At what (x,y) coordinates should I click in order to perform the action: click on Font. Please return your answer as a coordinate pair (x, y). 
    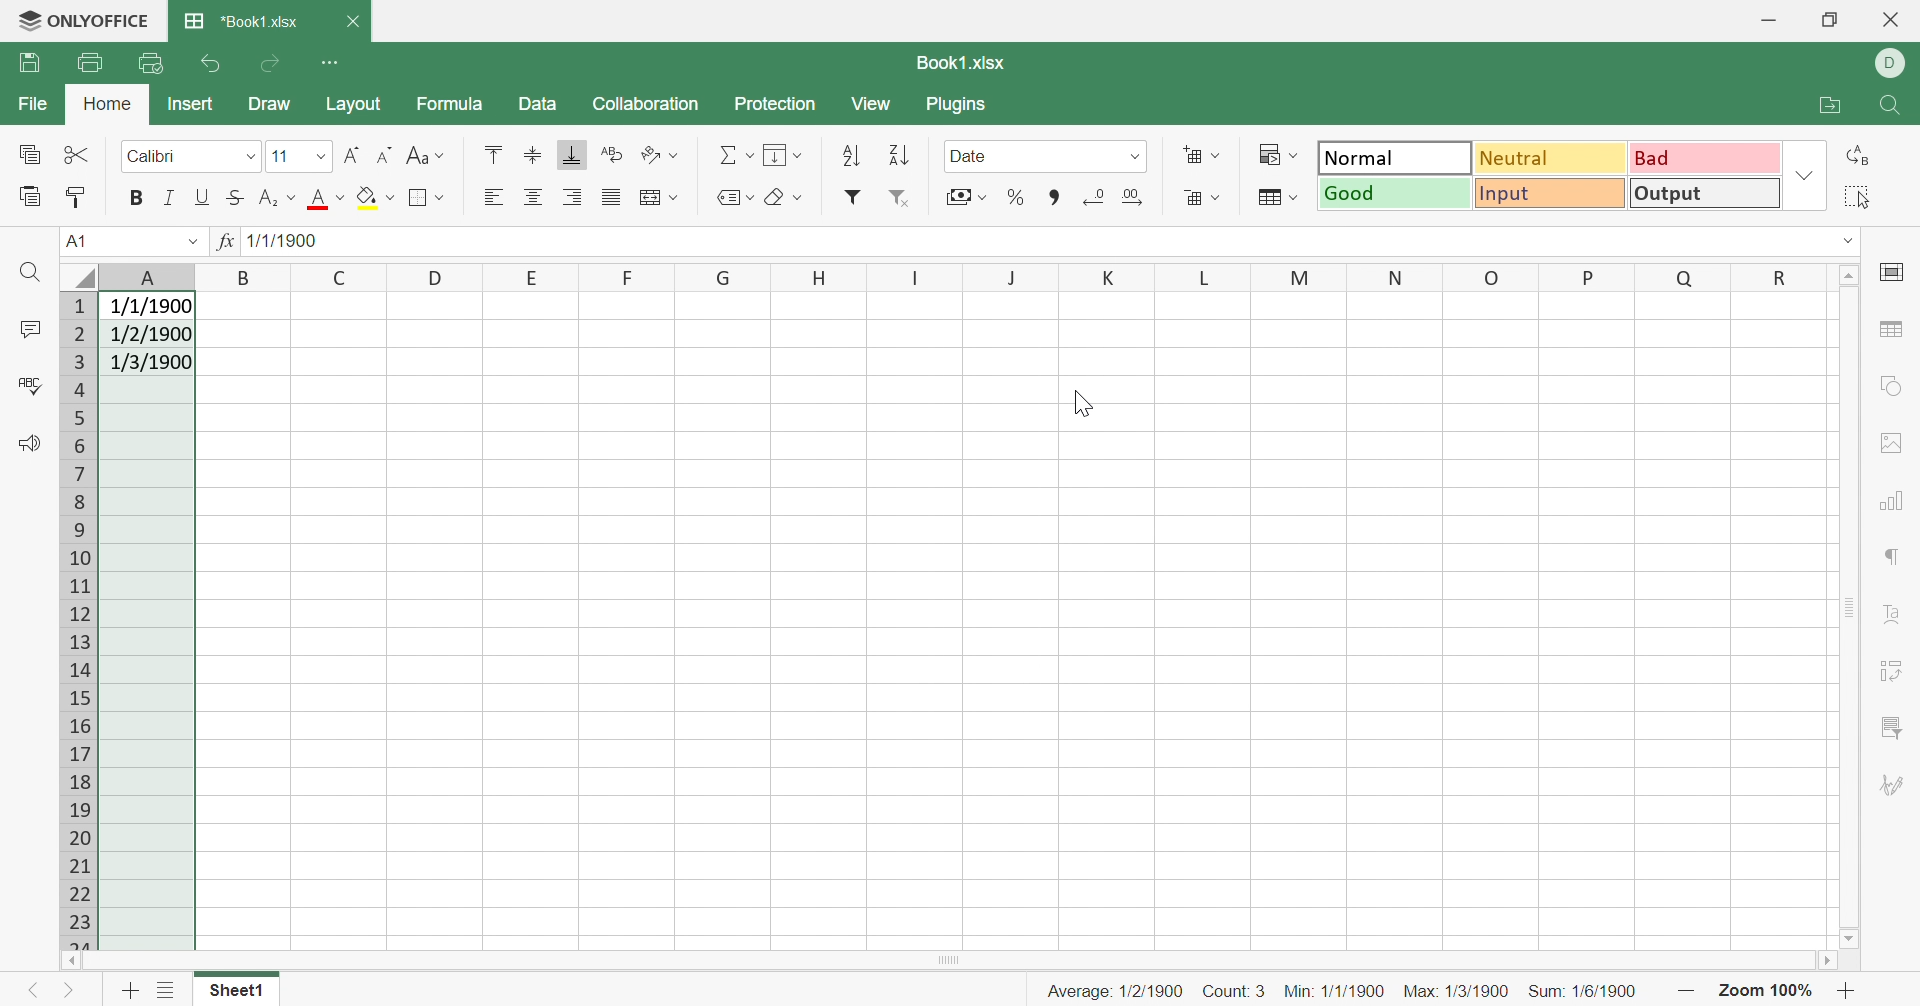
    Looking at the image, I should click on (324, 200).